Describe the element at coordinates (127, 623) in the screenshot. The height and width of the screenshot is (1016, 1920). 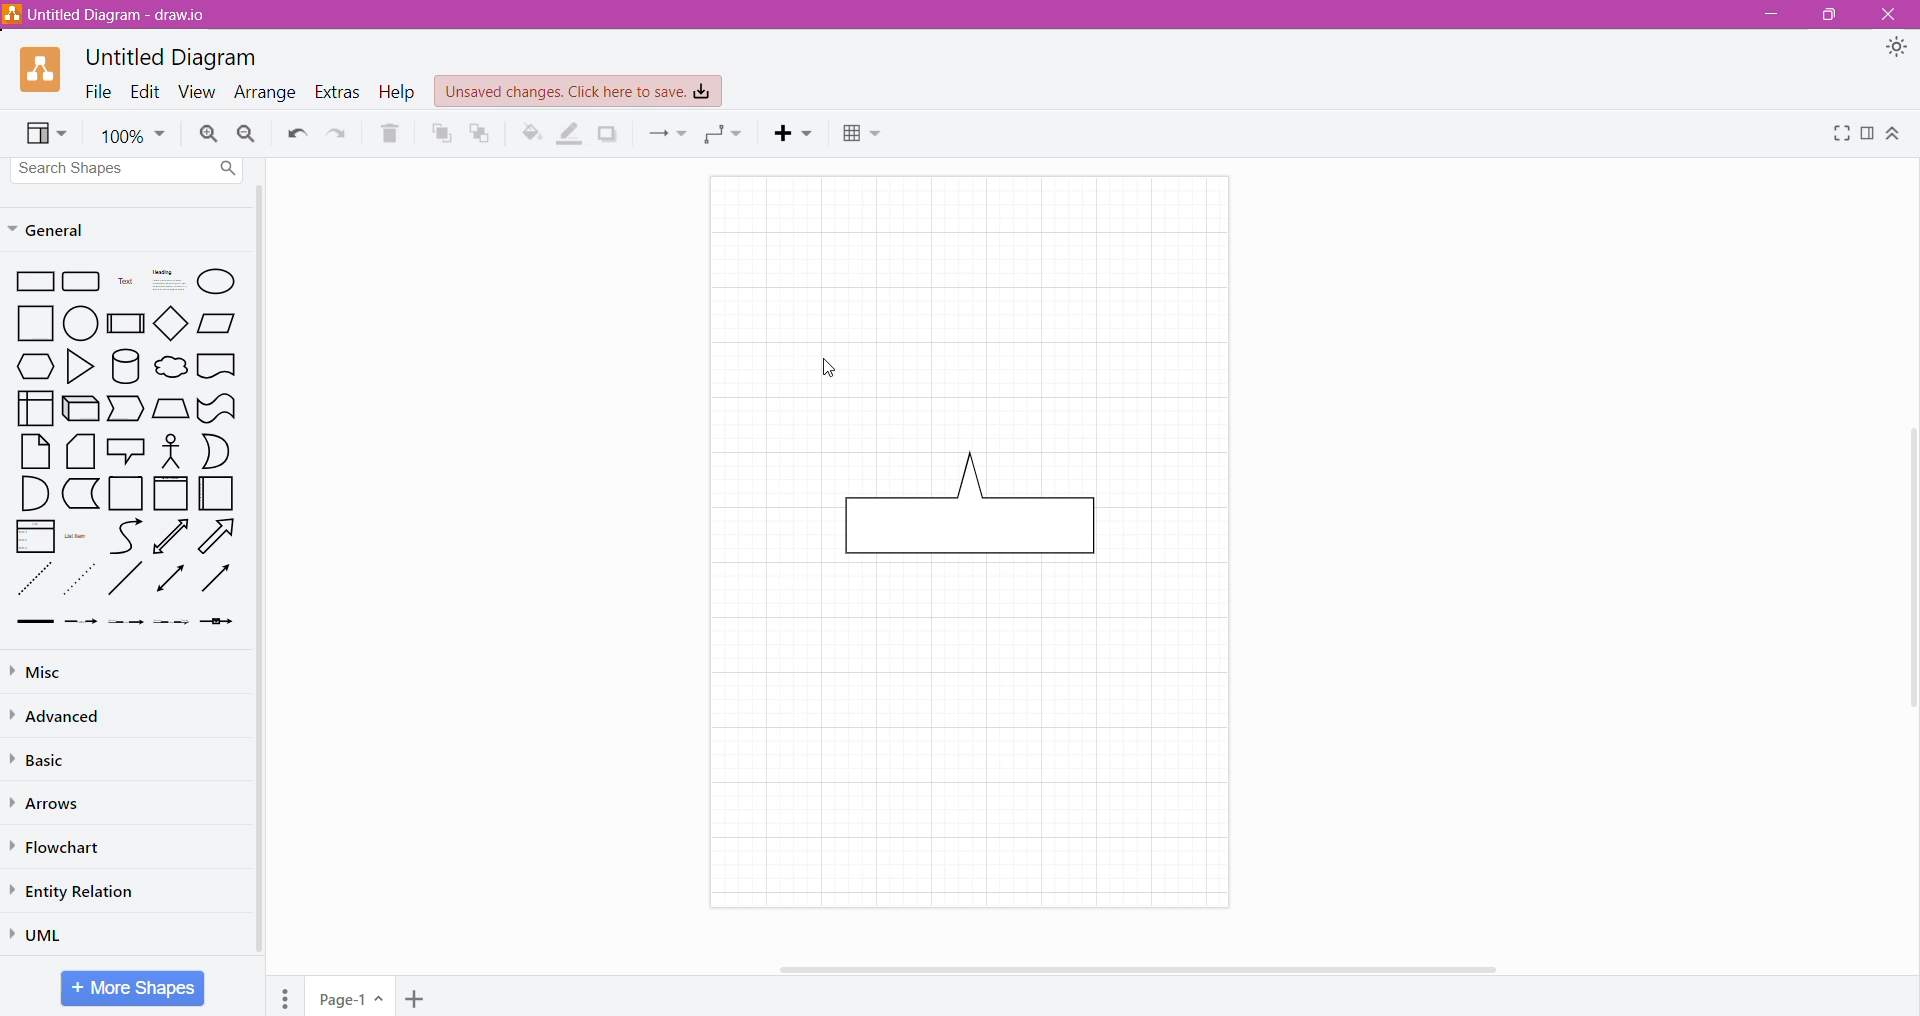
I see `Thin Arrow ` at that location.